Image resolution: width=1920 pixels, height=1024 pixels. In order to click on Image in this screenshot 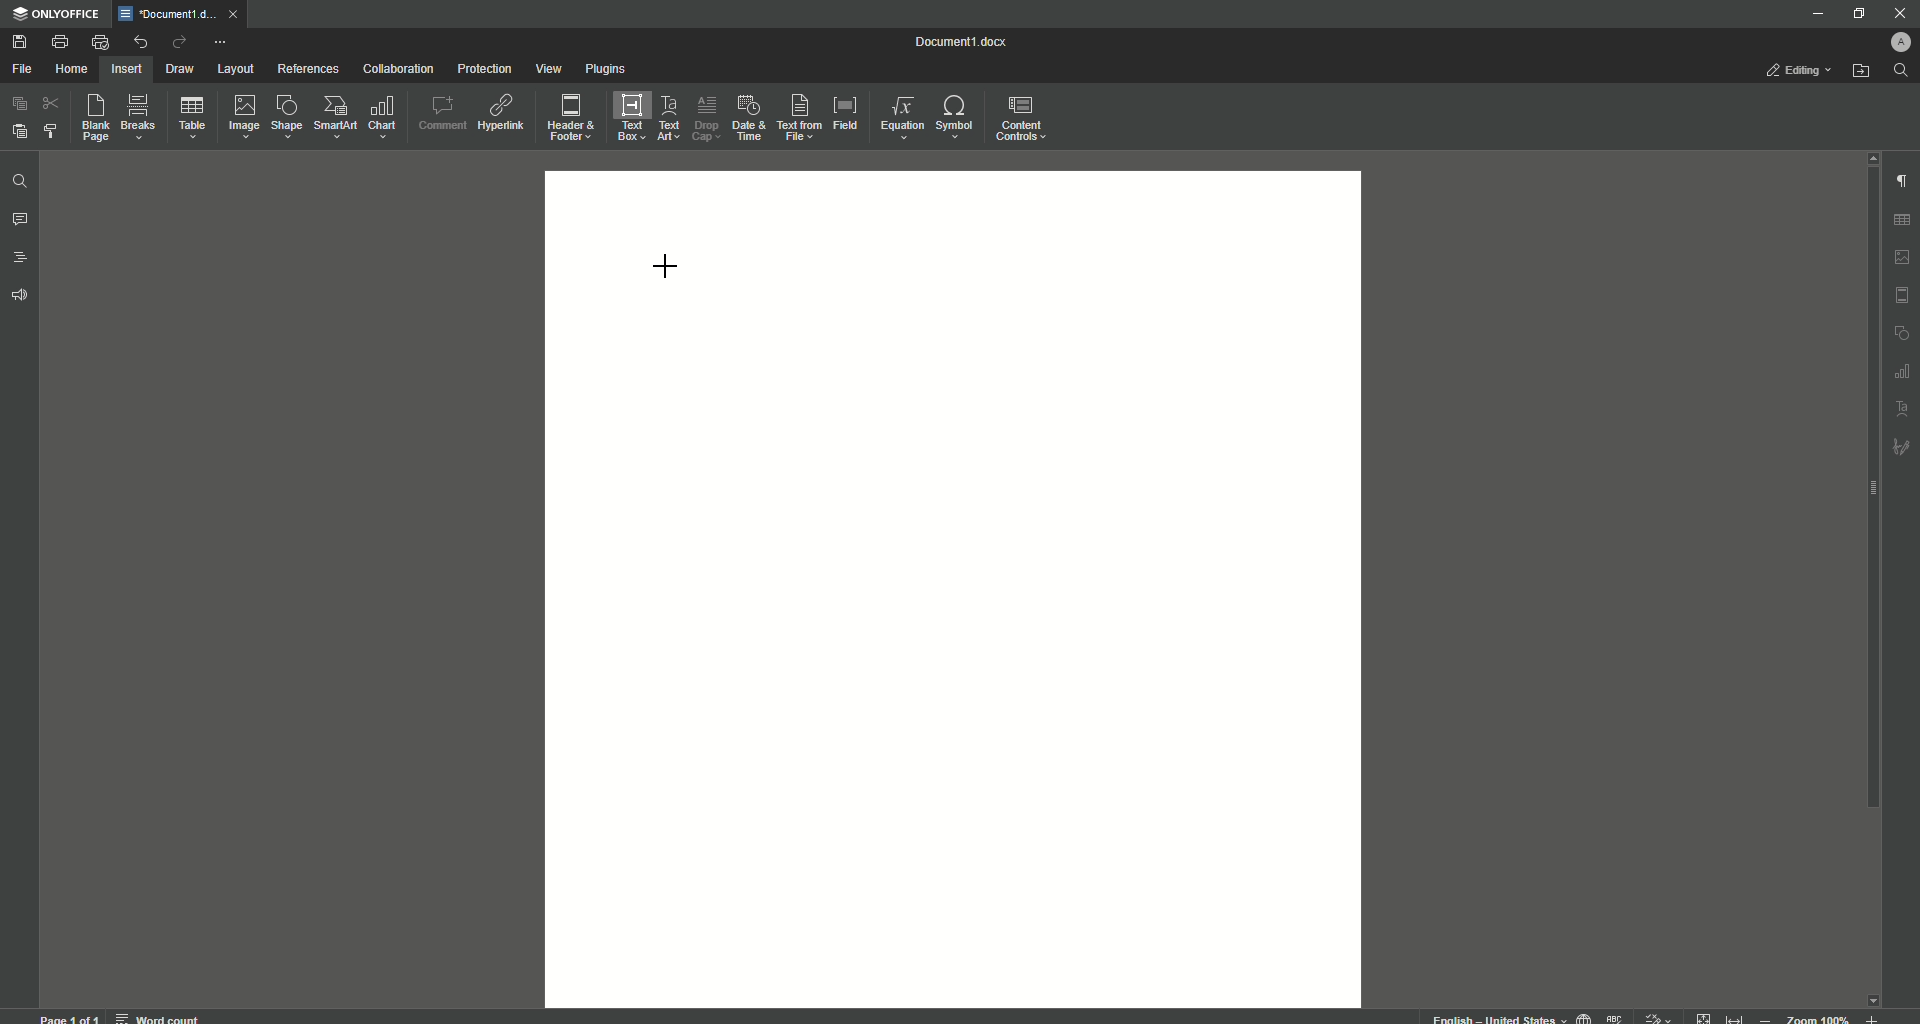, I will do `click(242, 116)`.